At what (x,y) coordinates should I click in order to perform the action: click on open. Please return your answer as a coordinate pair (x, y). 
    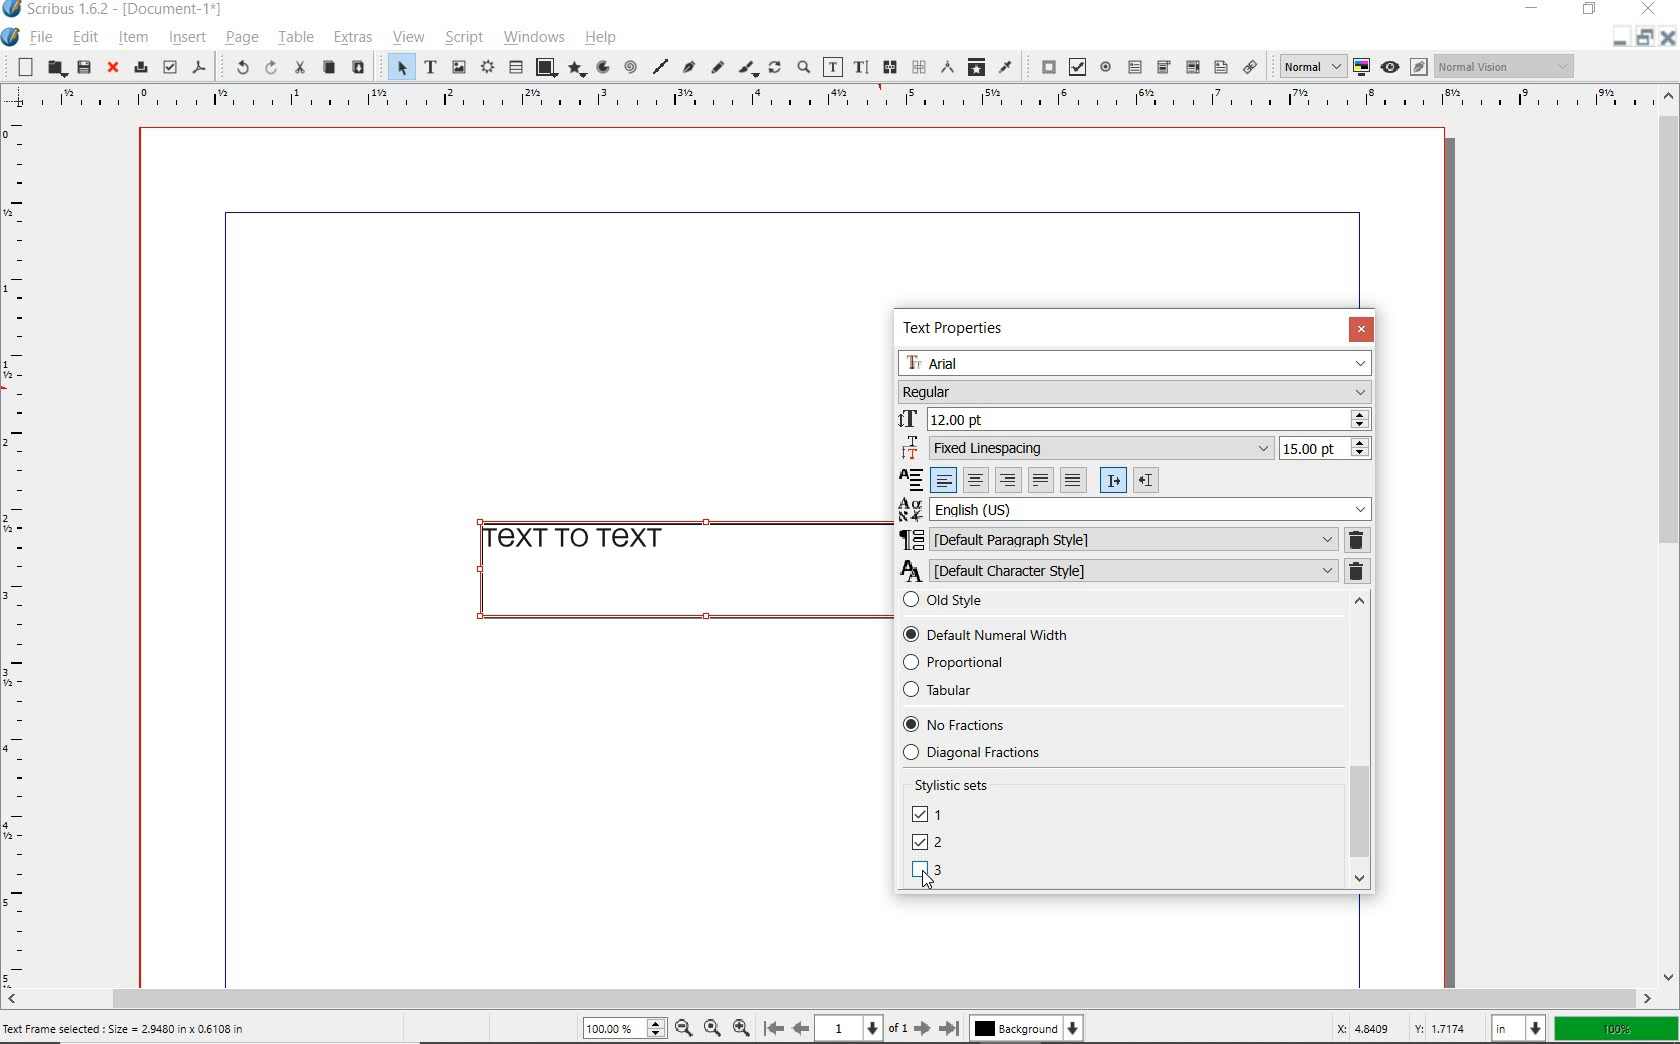
    Looking at the image, I should click on (55, 69).